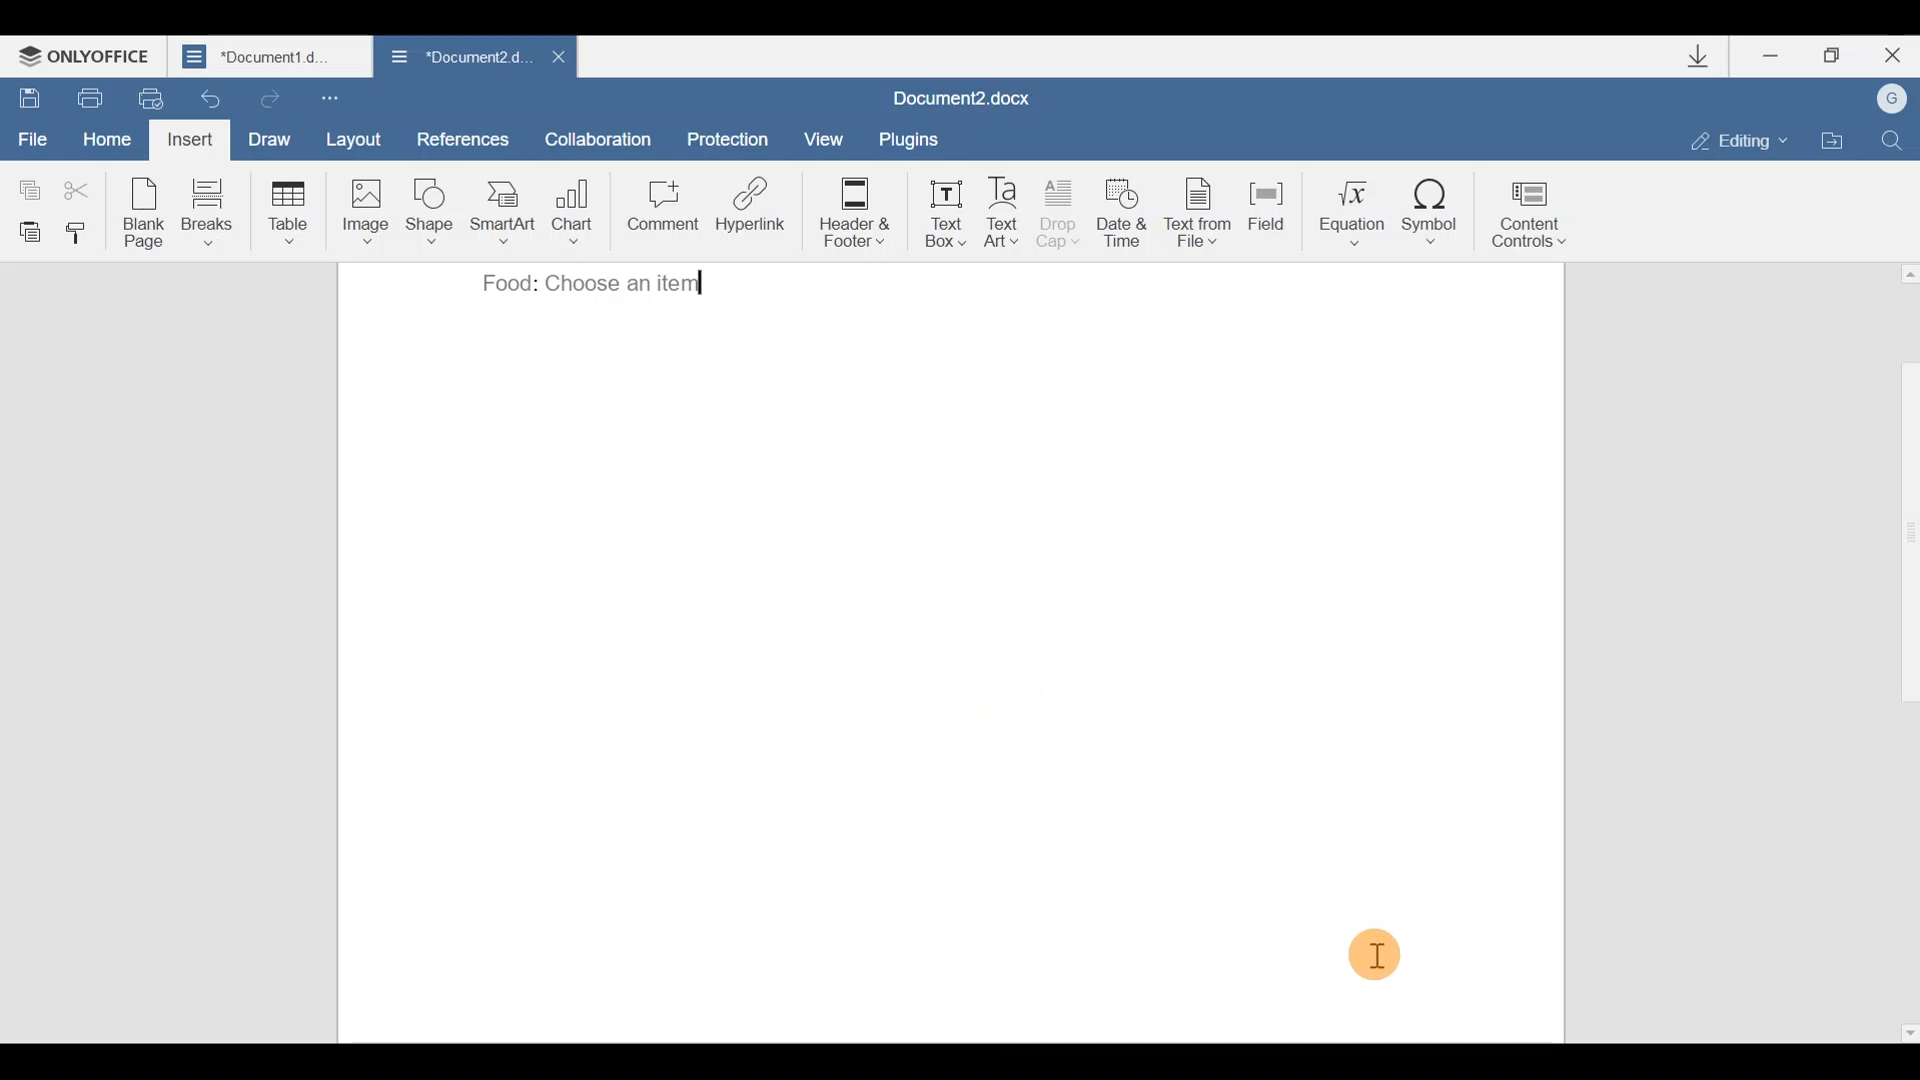 The height and width of the screenshot is (1080, 1920). What do you see at coordinates (1892, 56) in the screenshot?
I see `Close` at bounding box center [1892, 56].